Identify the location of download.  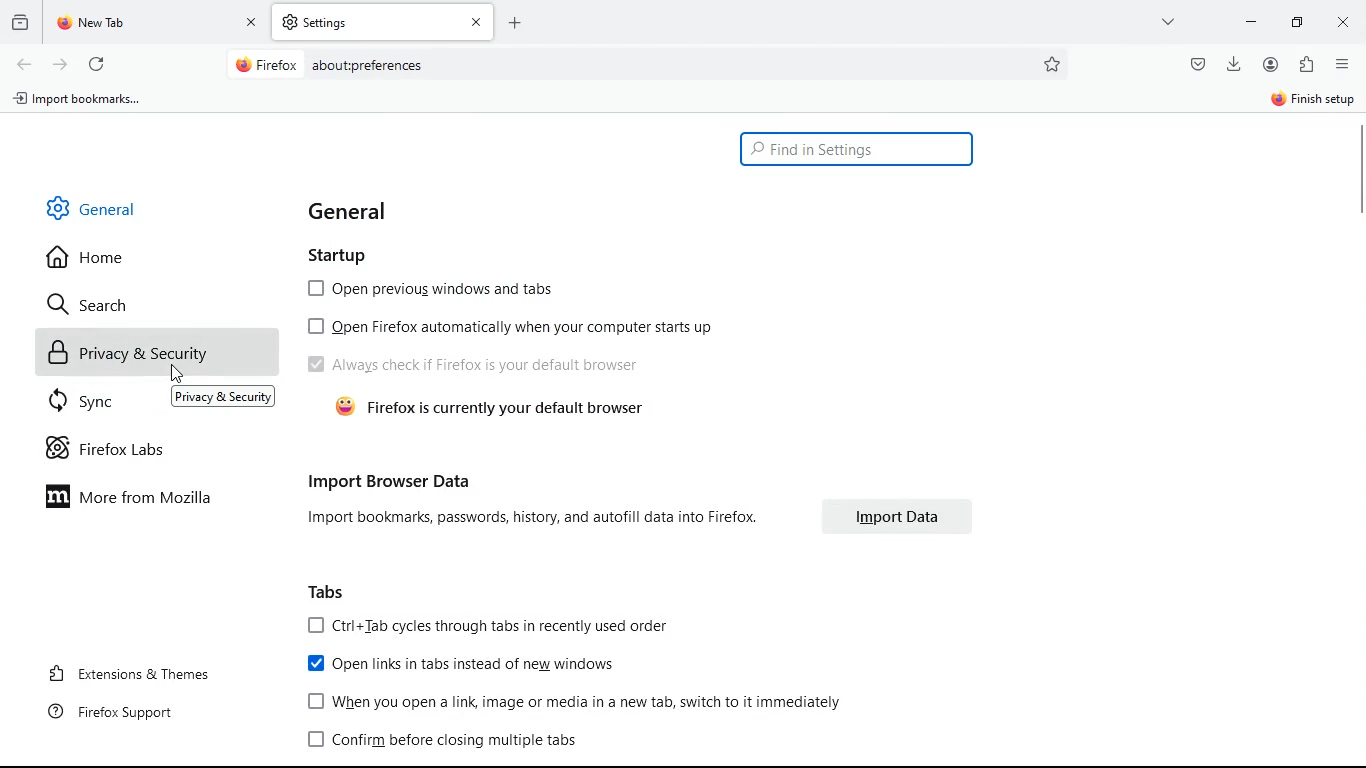
(1234, 62).